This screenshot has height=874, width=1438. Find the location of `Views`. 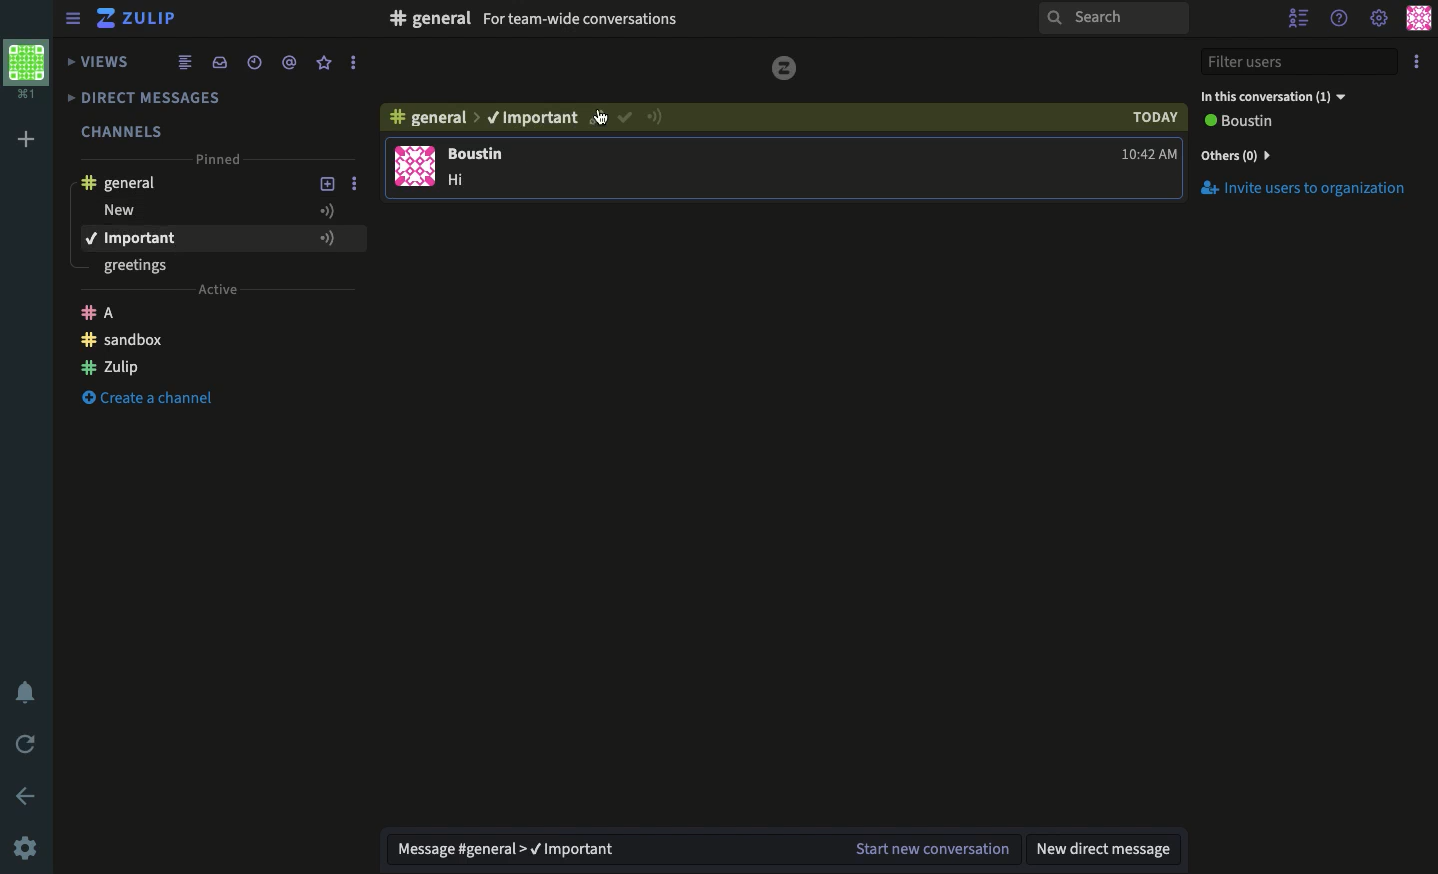

Views is located at coordinates (100, 59).